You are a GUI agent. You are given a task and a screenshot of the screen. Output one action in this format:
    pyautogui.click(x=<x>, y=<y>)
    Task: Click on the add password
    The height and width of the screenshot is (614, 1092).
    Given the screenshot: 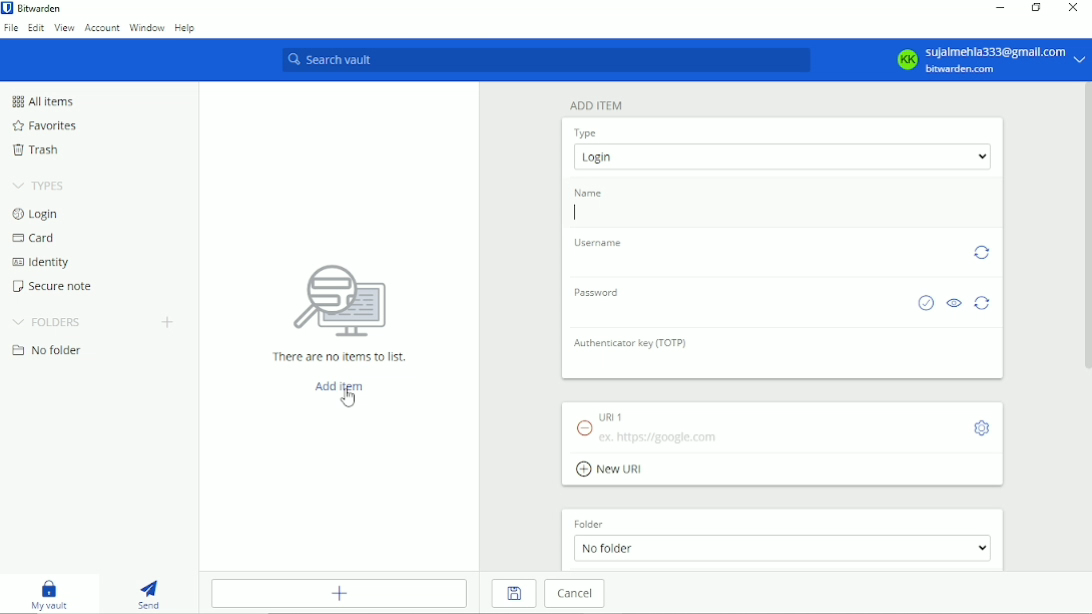 What is the action you would take?
    pyautogui.click(x=736, y=313)
    